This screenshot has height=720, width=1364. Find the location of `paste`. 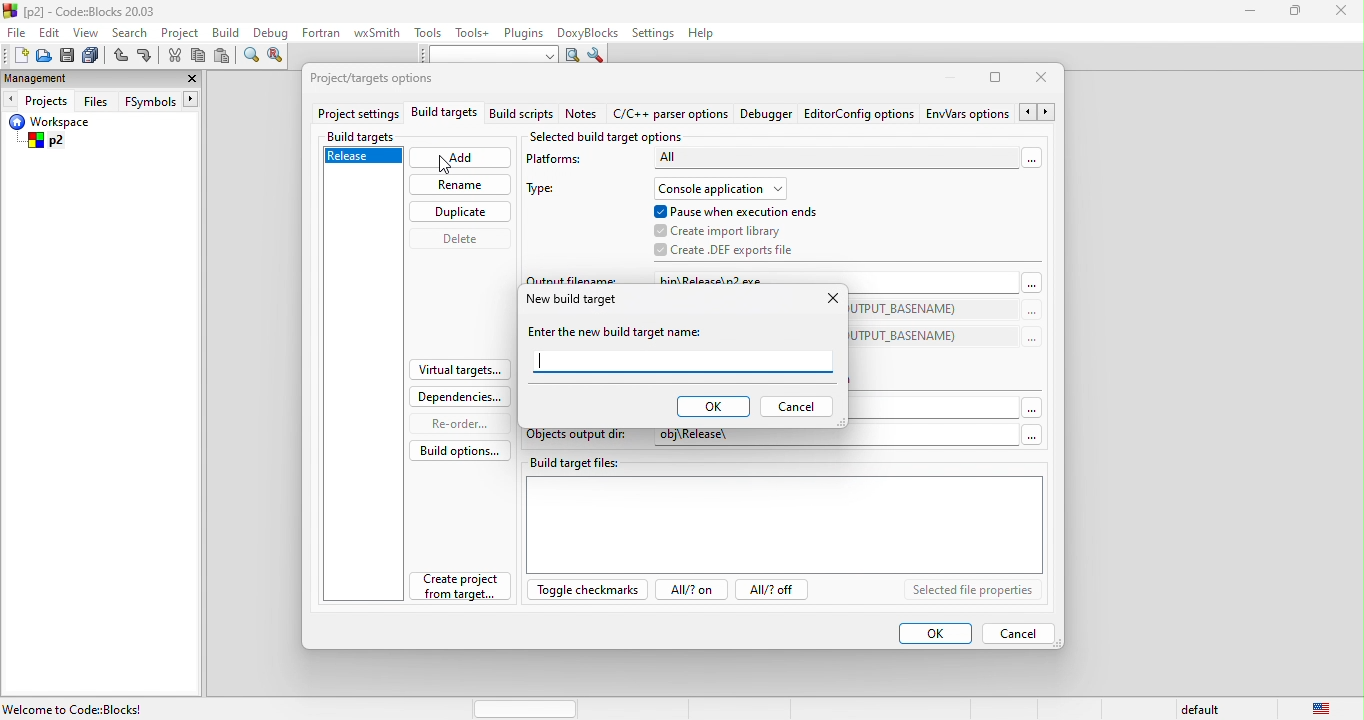

paste is located at coordinates (225, 56).